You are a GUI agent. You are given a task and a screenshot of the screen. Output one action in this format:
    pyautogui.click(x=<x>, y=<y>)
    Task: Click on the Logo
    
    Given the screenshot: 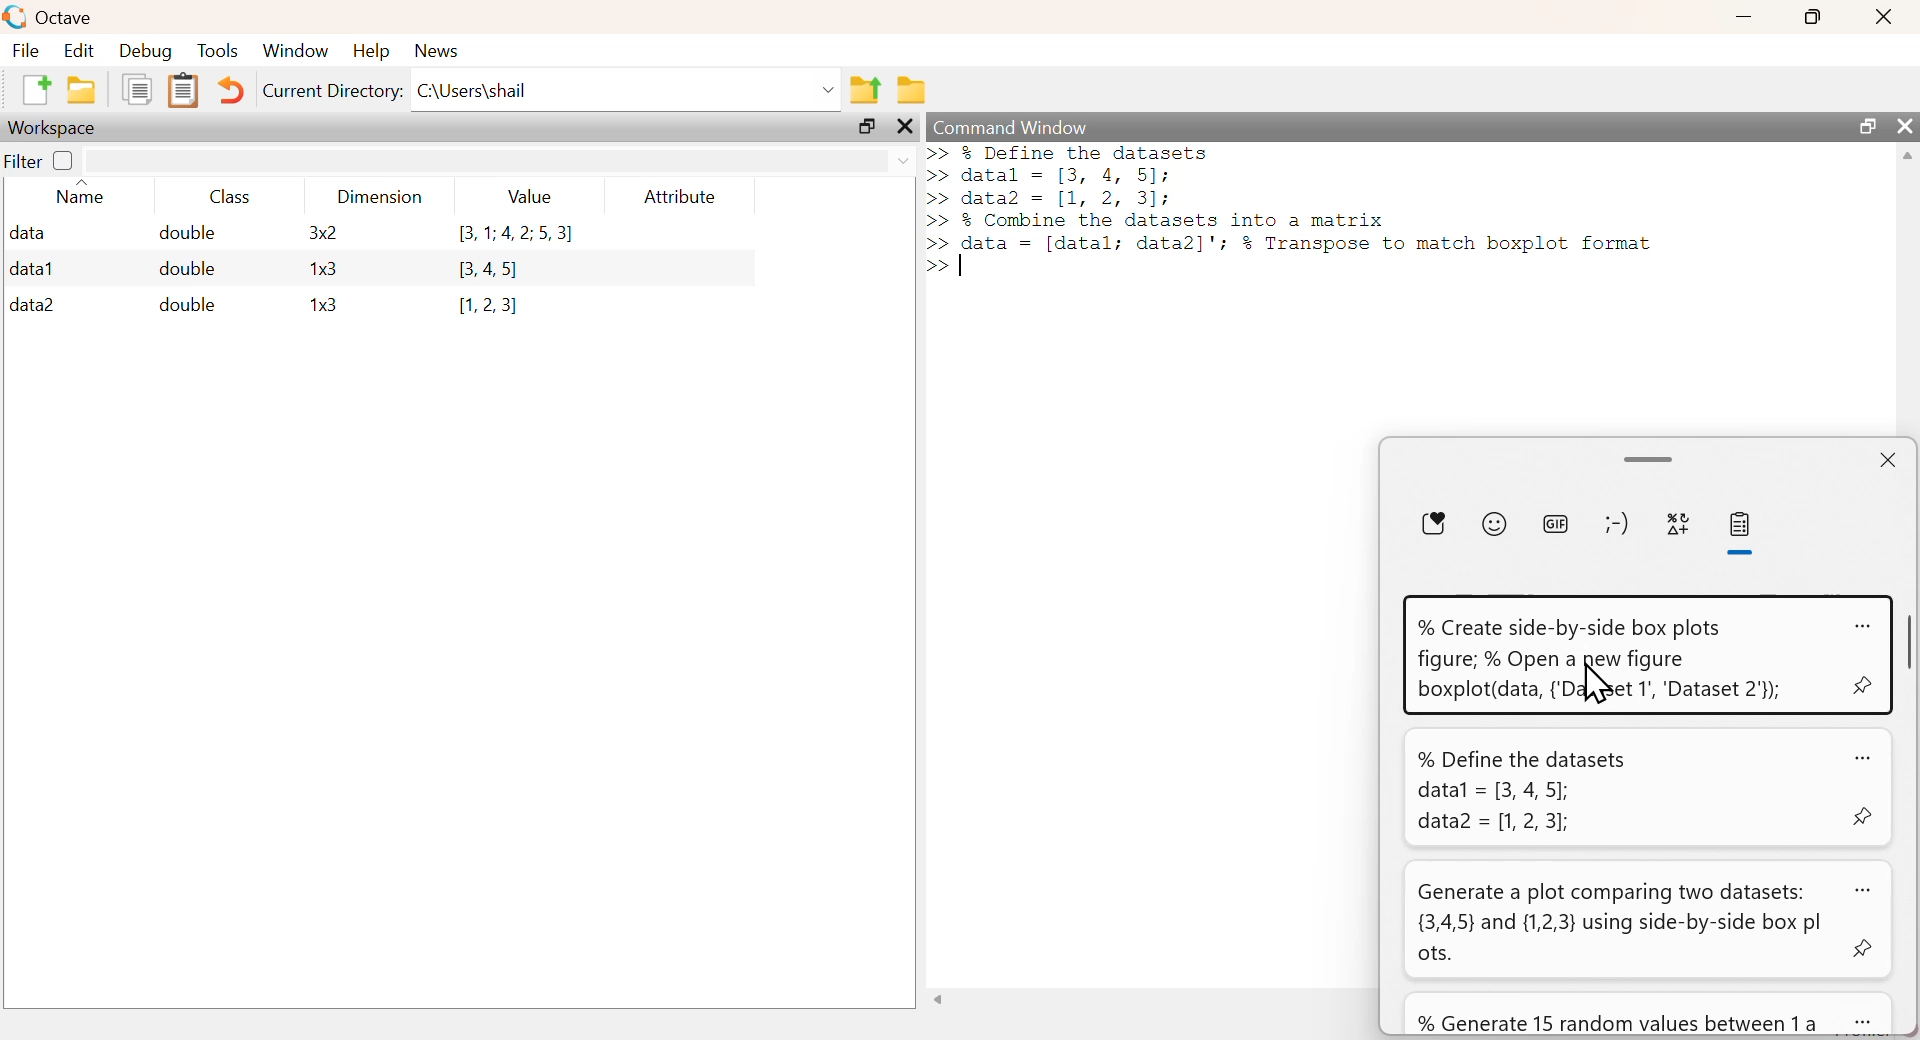 What is the action you would take?
    pyautogui.click(x=14, y=17)
    